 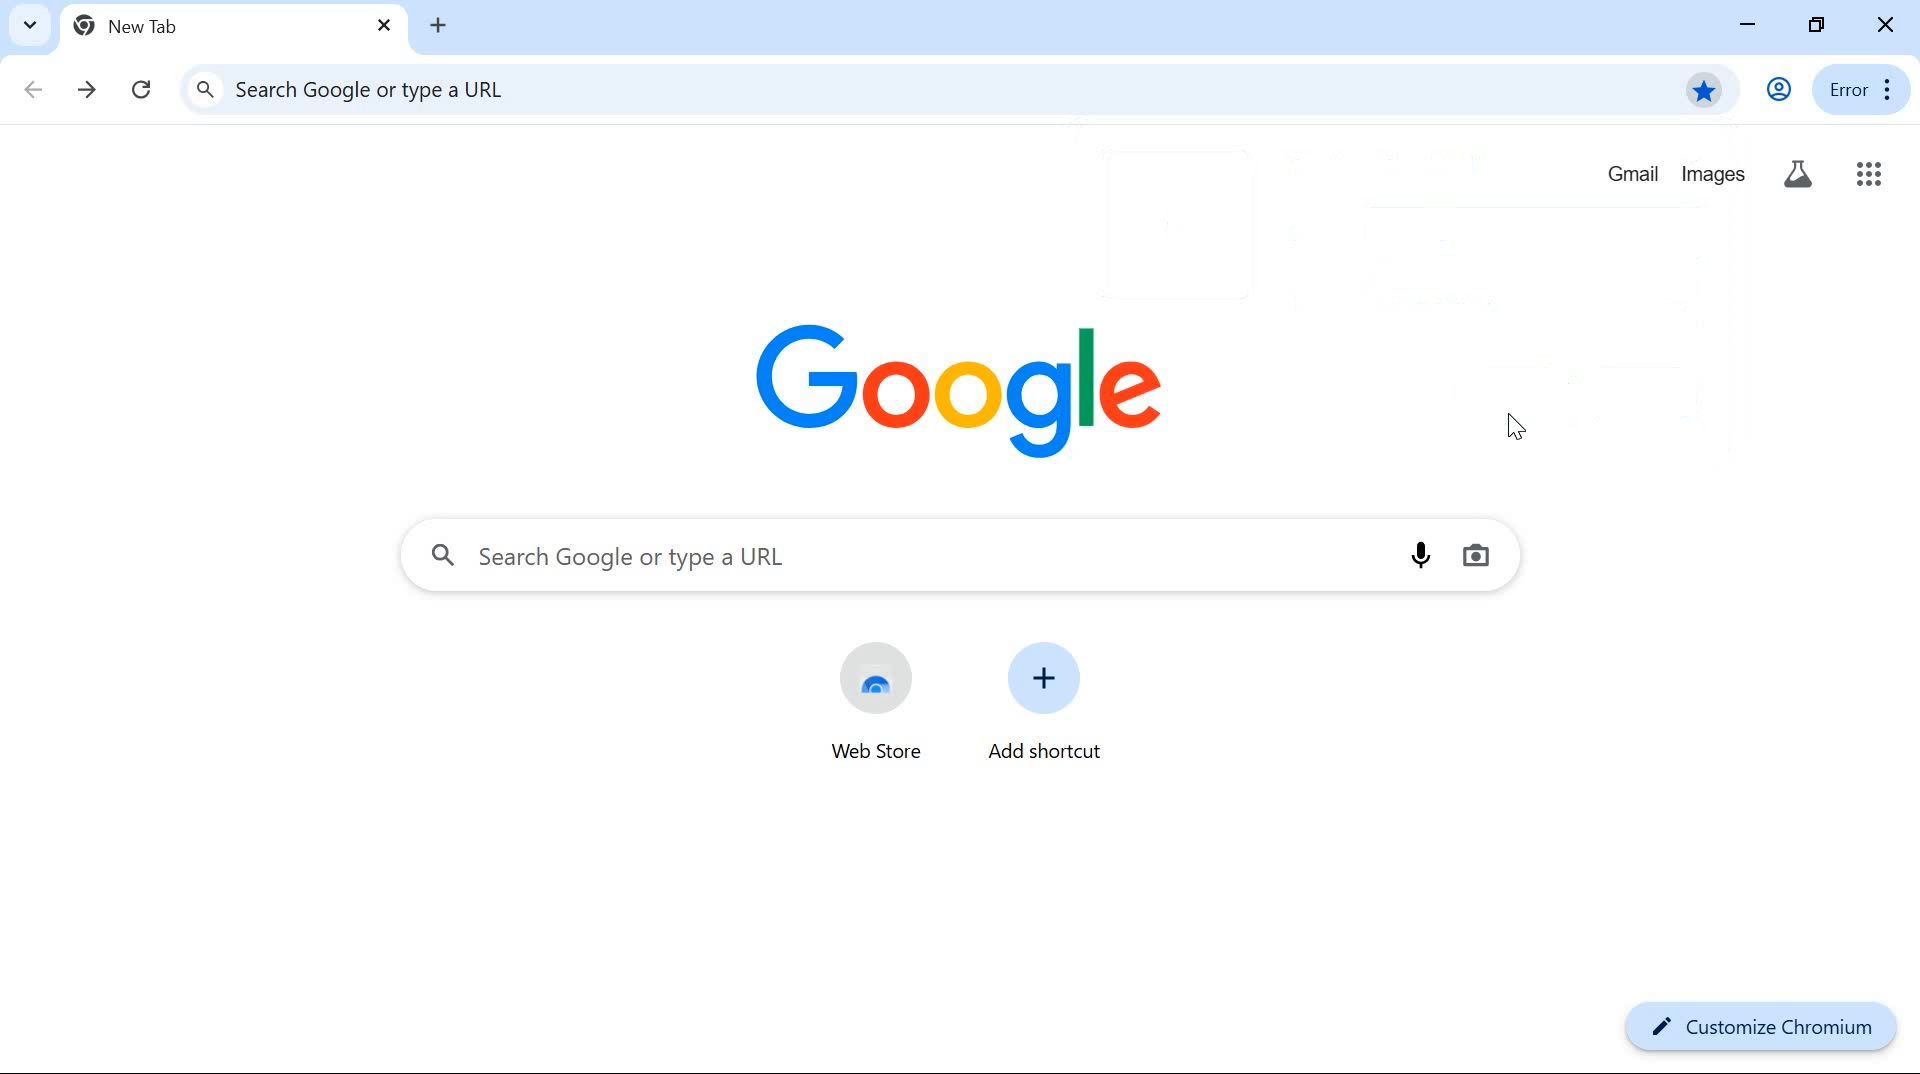 What do you see at coordinates (888, 88) in the screenshot?
I see `search google or type a URL` at bounding box center [888, 88].